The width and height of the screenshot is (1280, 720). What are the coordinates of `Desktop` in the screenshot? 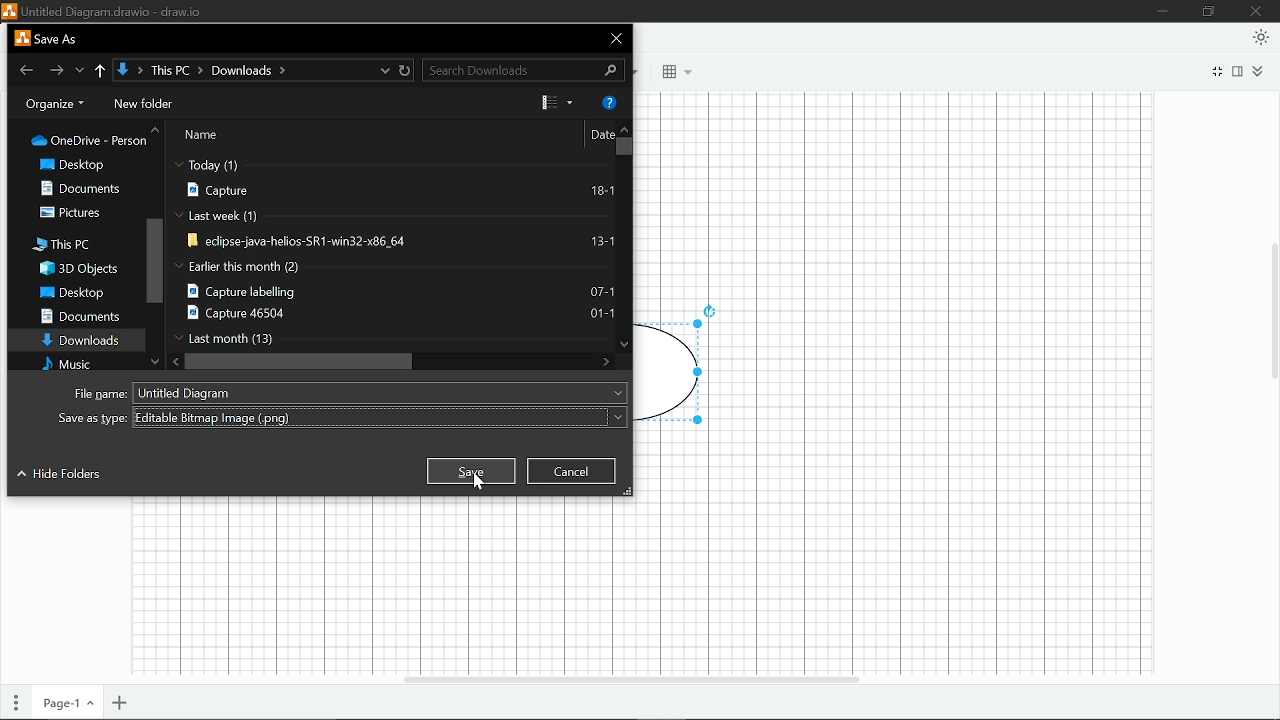 It's located at (73, 293).